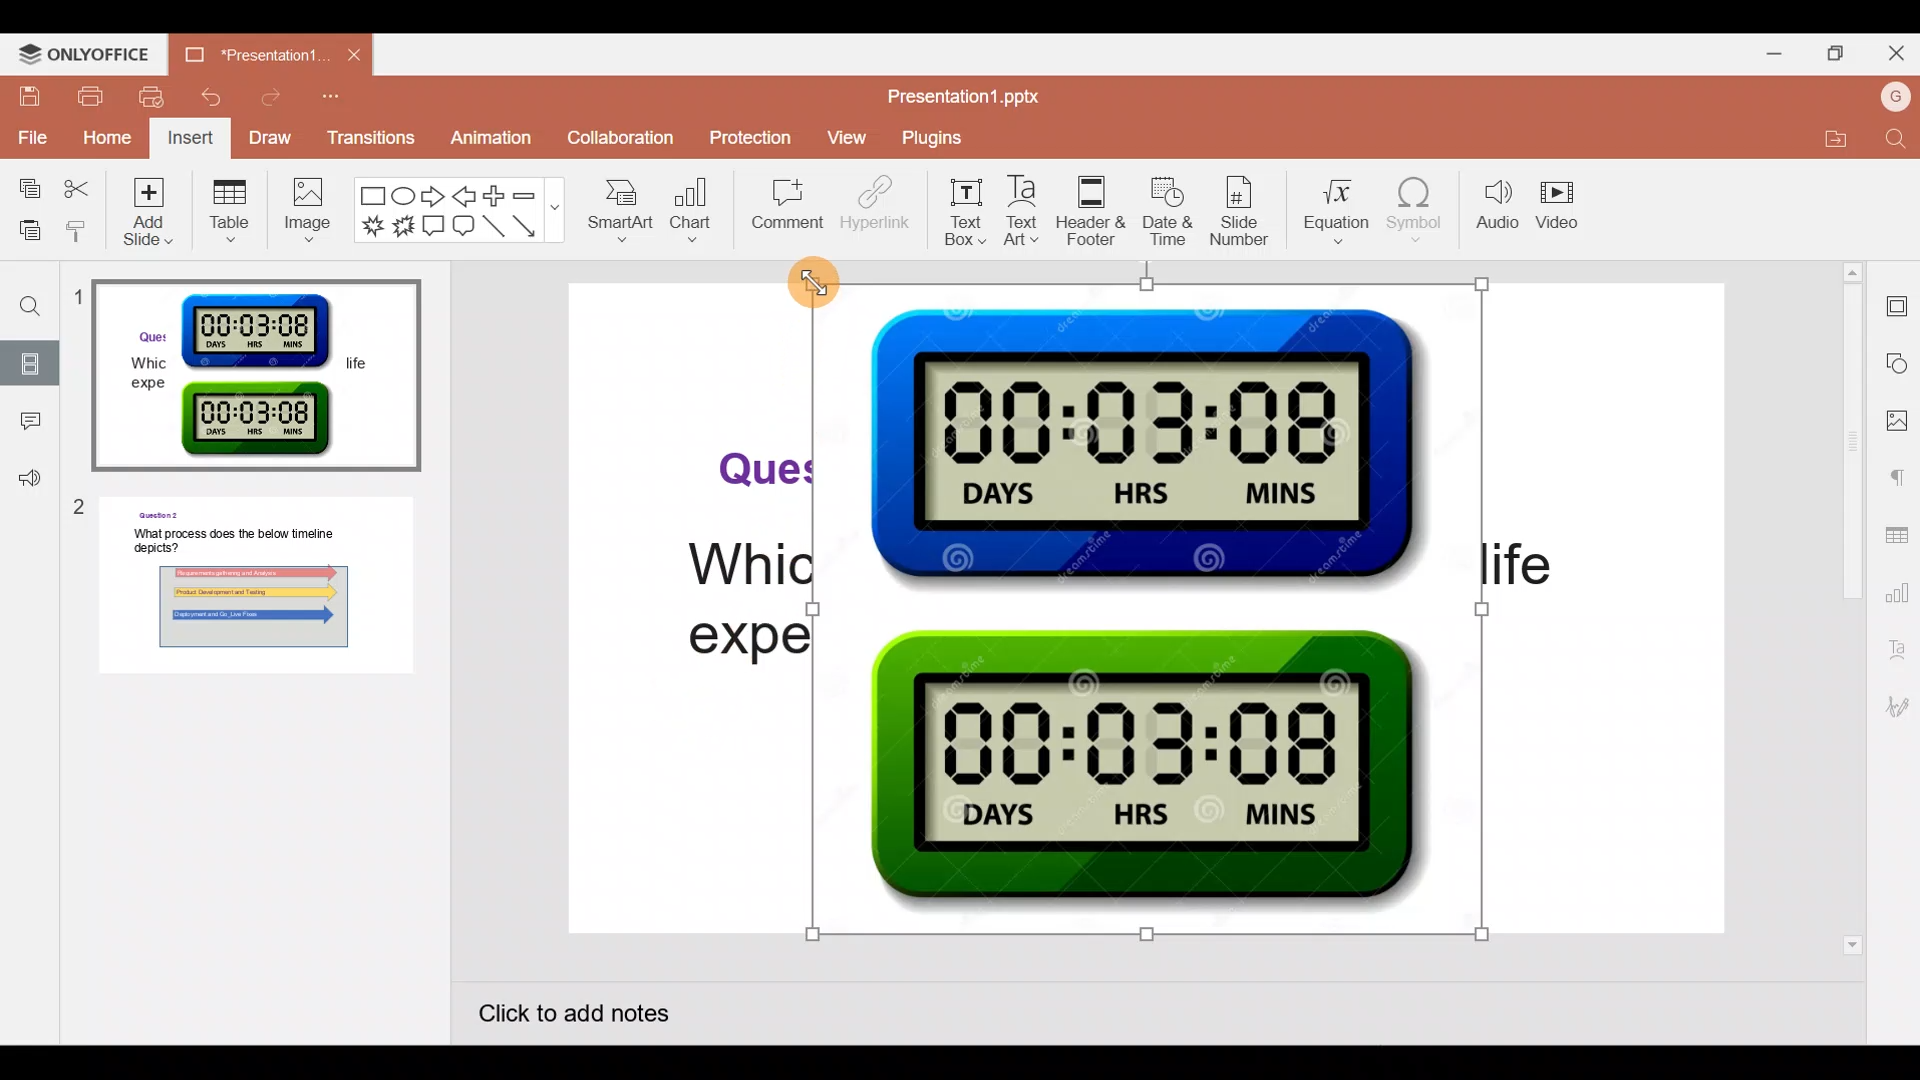 Image resolution: width=1920 pixels, height=1080 pixels. I want to click on Minimize, so click(1770, 52).